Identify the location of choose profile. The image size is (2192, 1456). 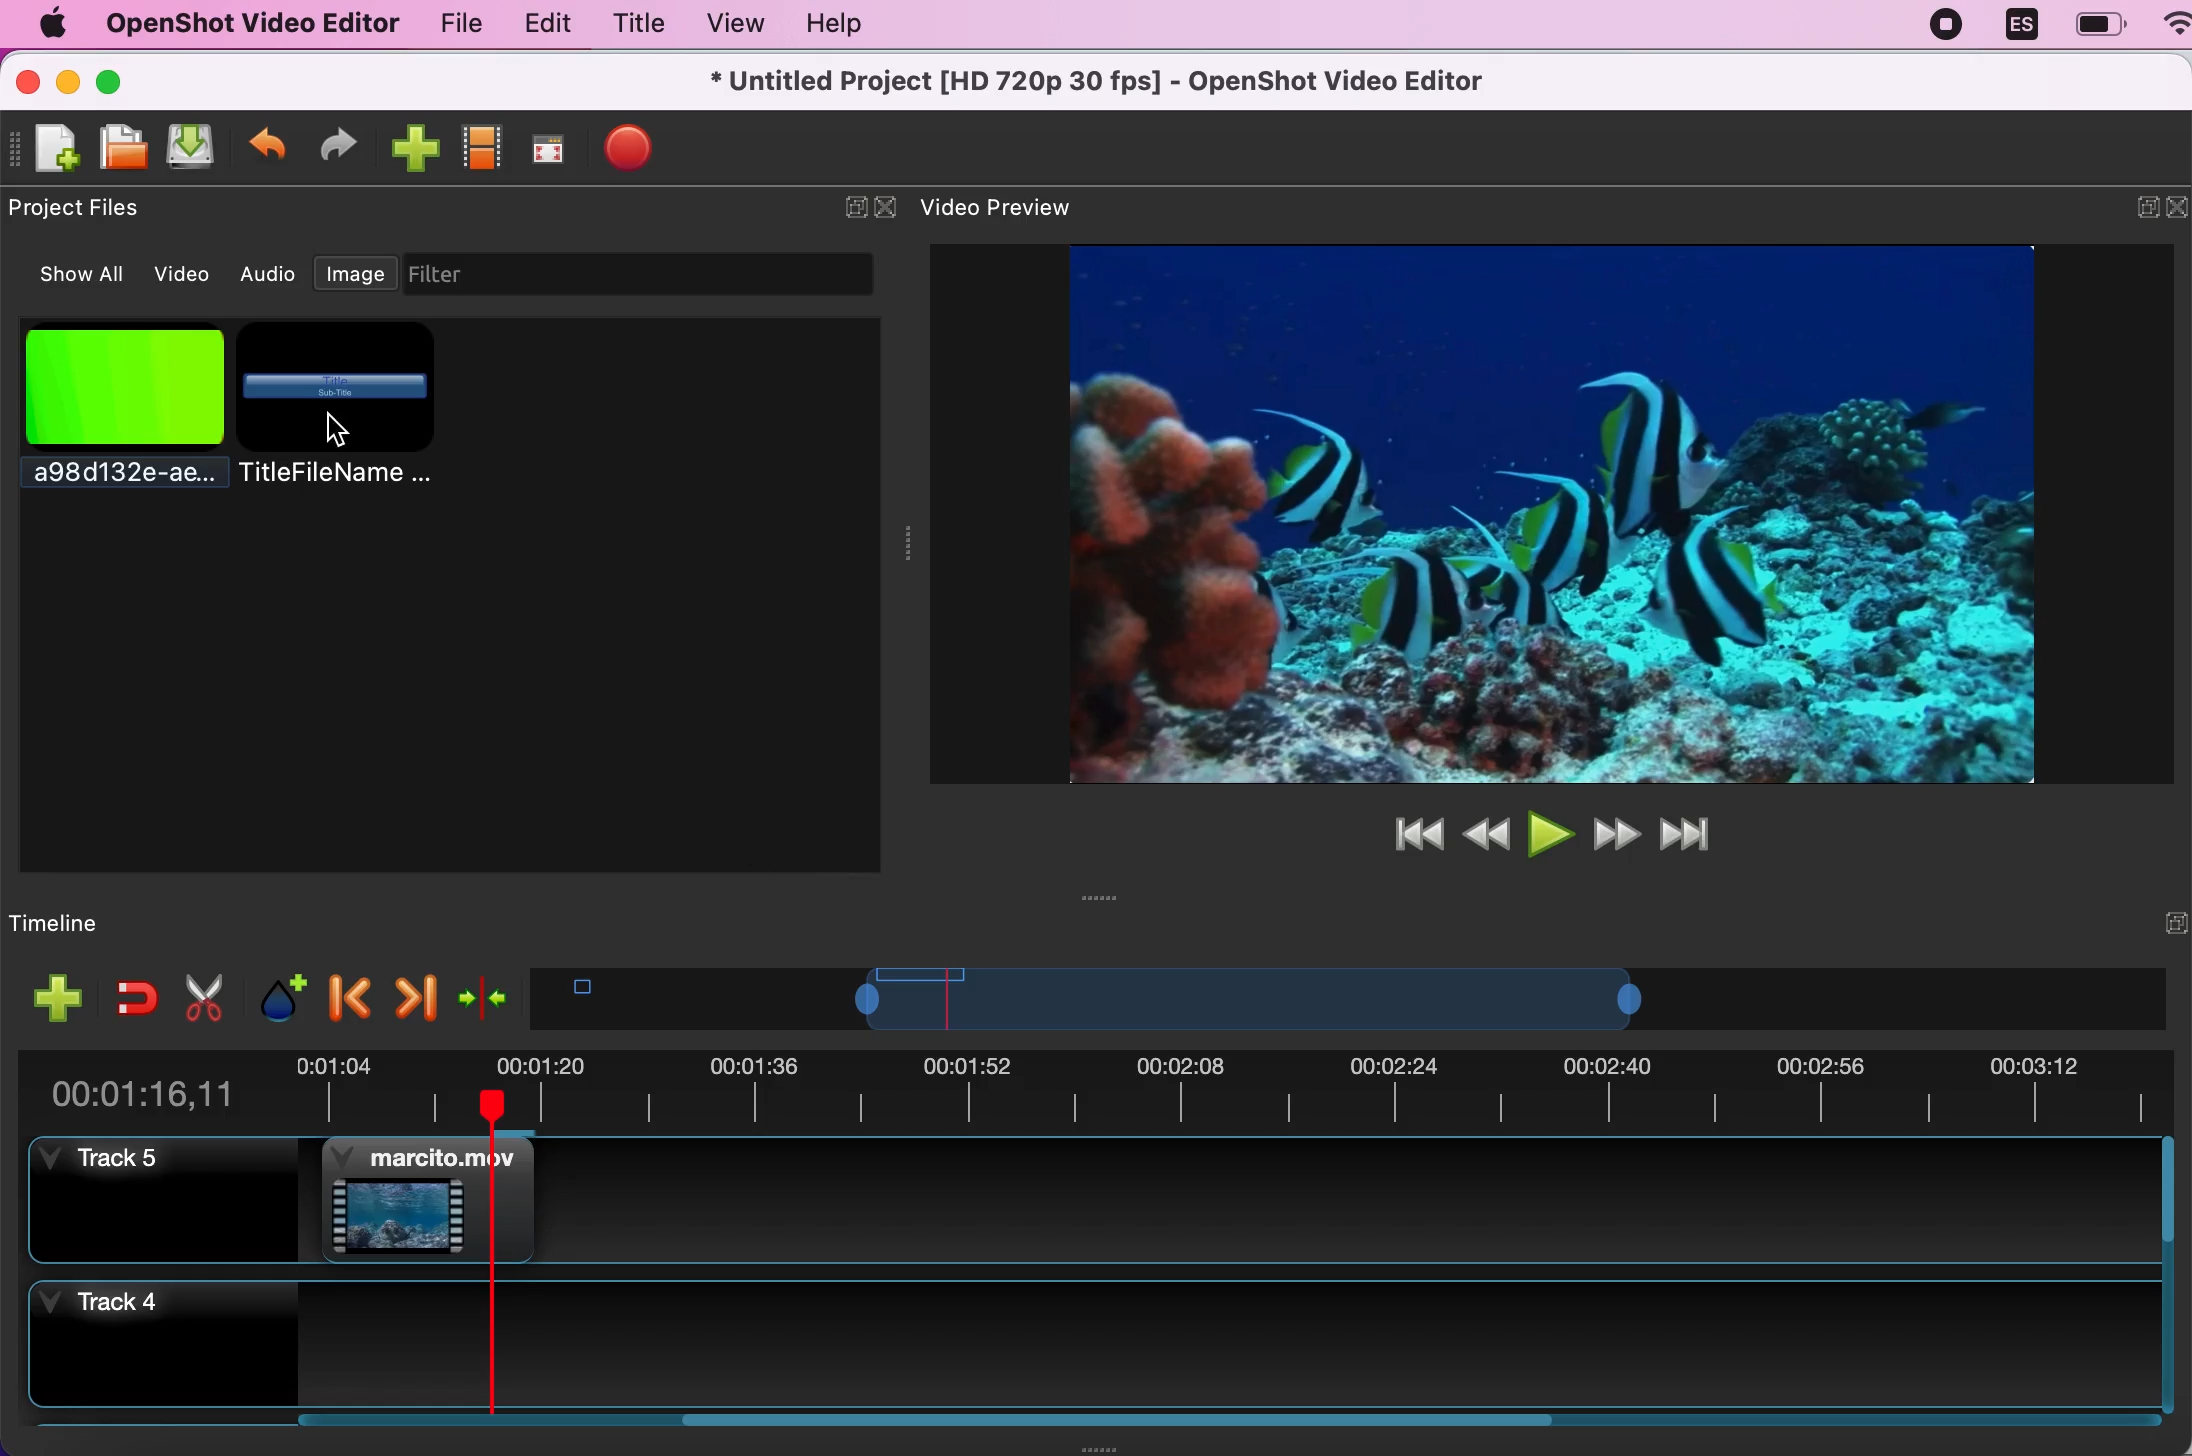
(484, 145).